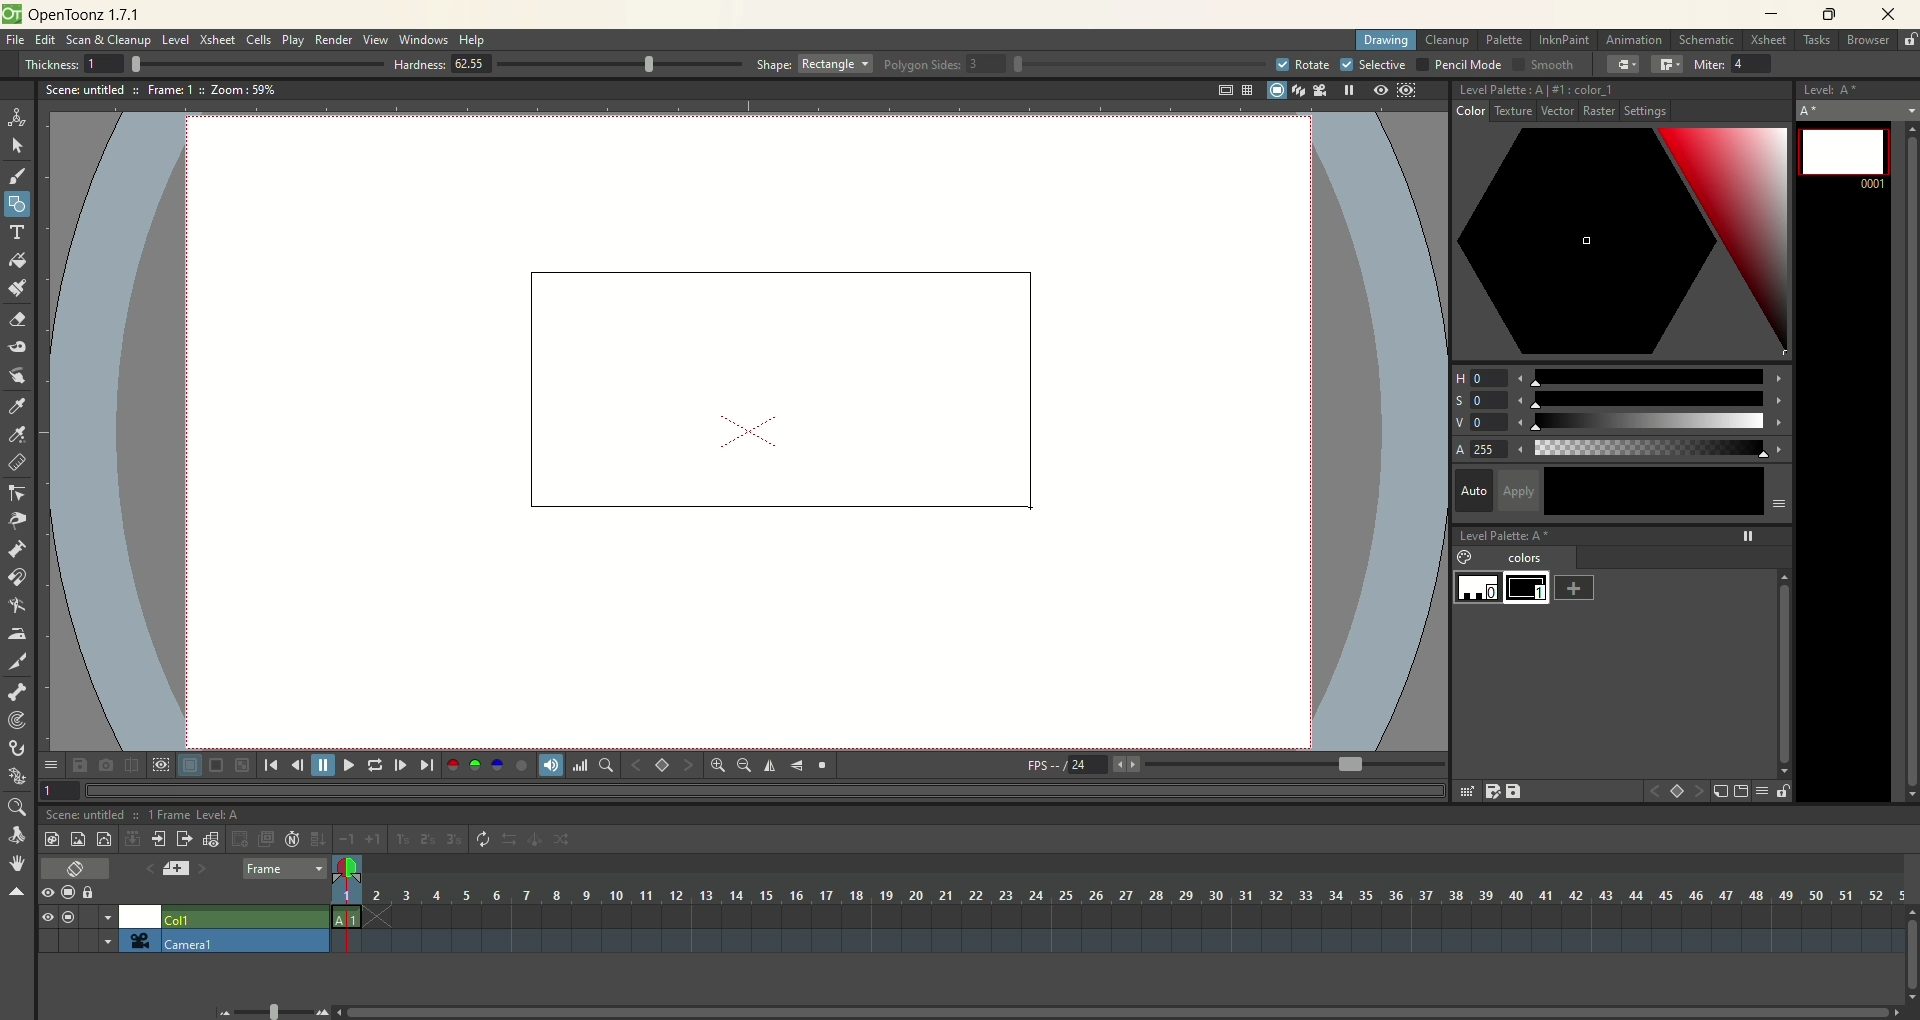  What do you see at coordinates (132, 838) in the screenshot?
I see `collapse` at bounding box center [132, 838].